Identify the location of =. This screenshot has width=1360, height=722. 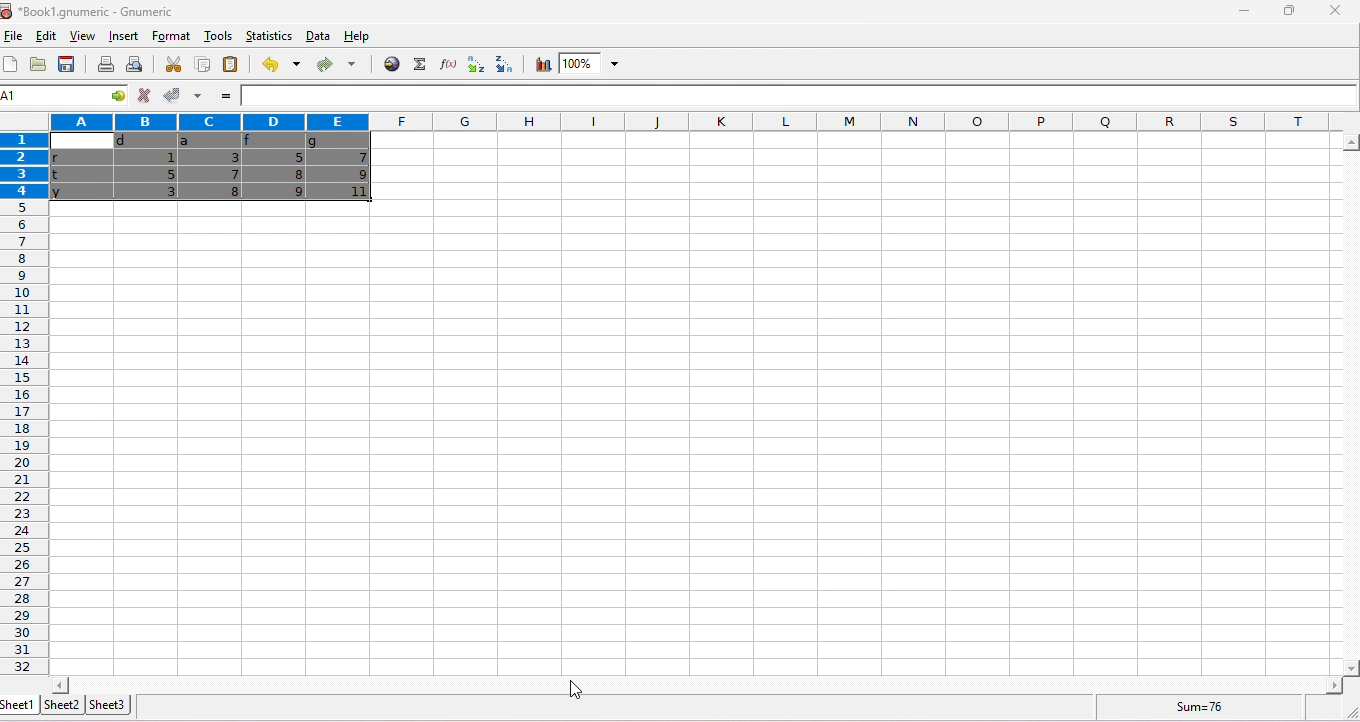
(224, 97).